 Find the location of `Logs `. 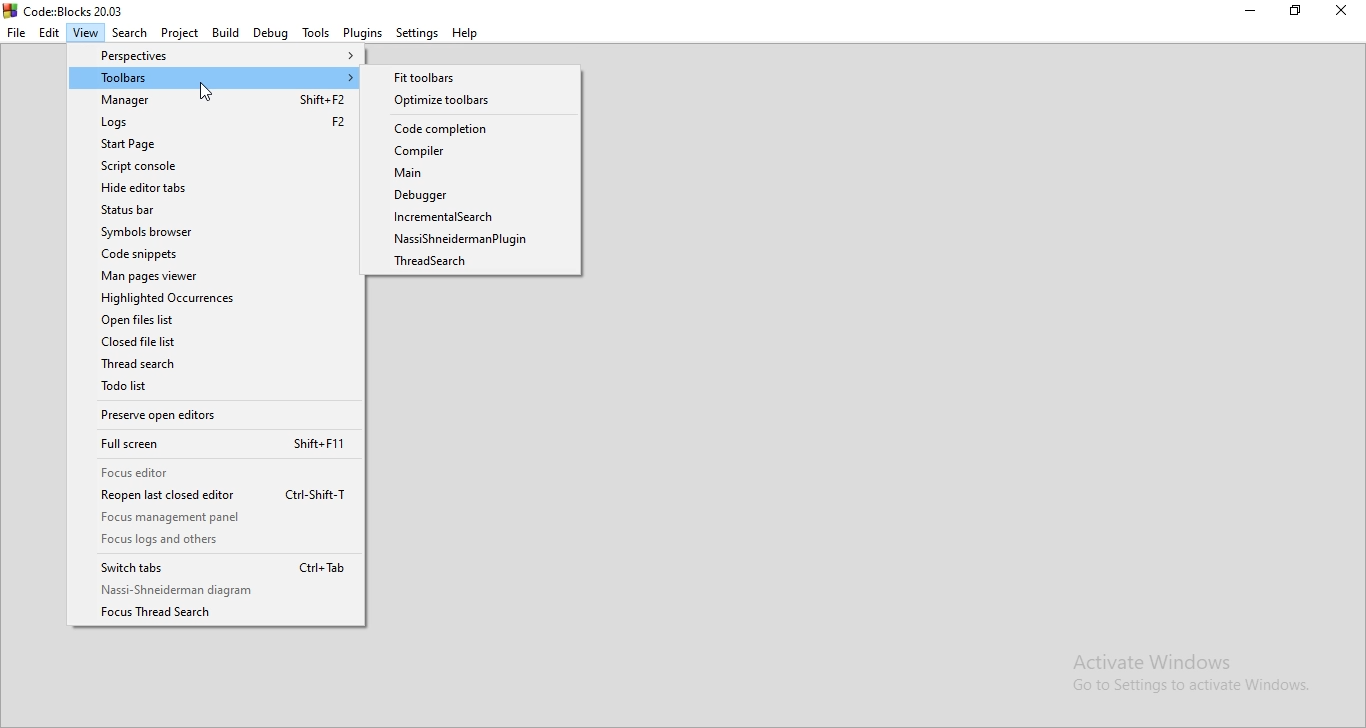

Logs  is located at coordinates (214, 122).